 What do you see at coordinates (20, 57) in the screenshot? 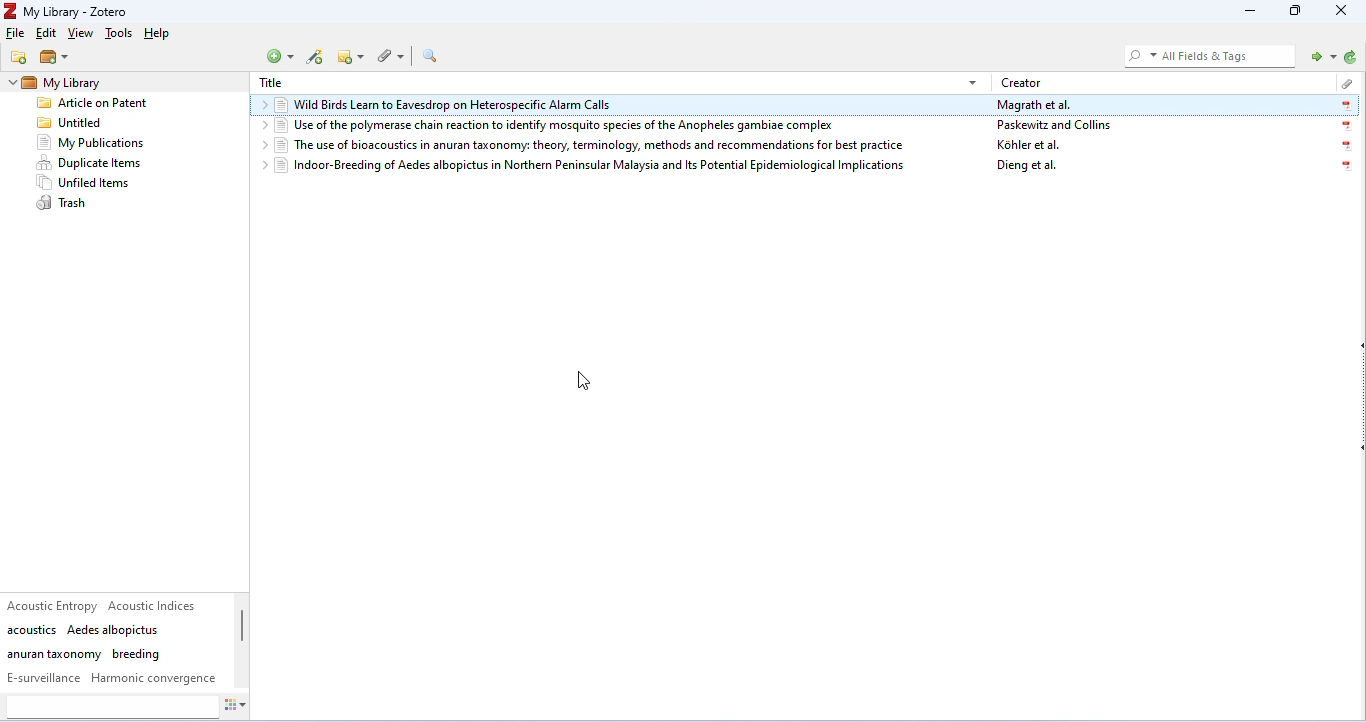
I see `new collection` at bounding box center [20, 57].